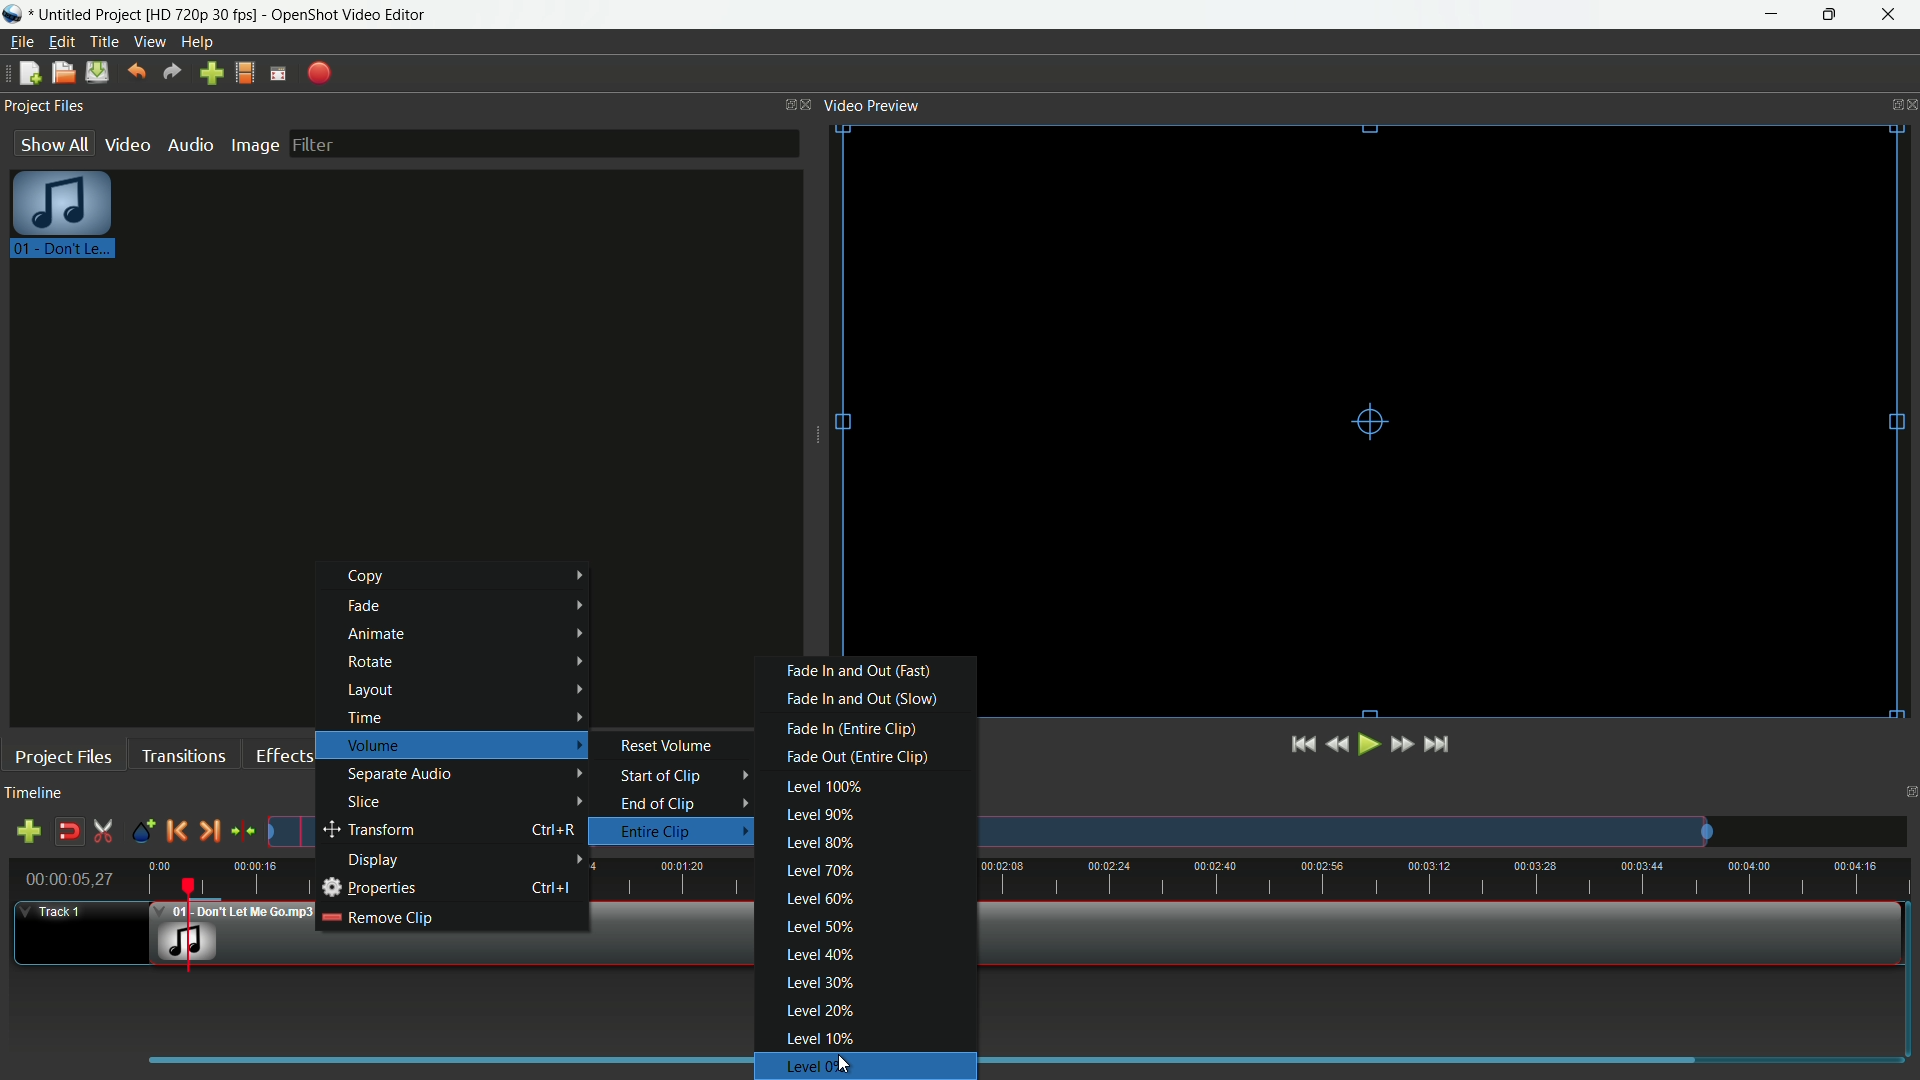 The width and height of the screenshot is (1920, 1080). Describe the element at coordinates (53, 143) in the screenshot. I see `show all` at that location.